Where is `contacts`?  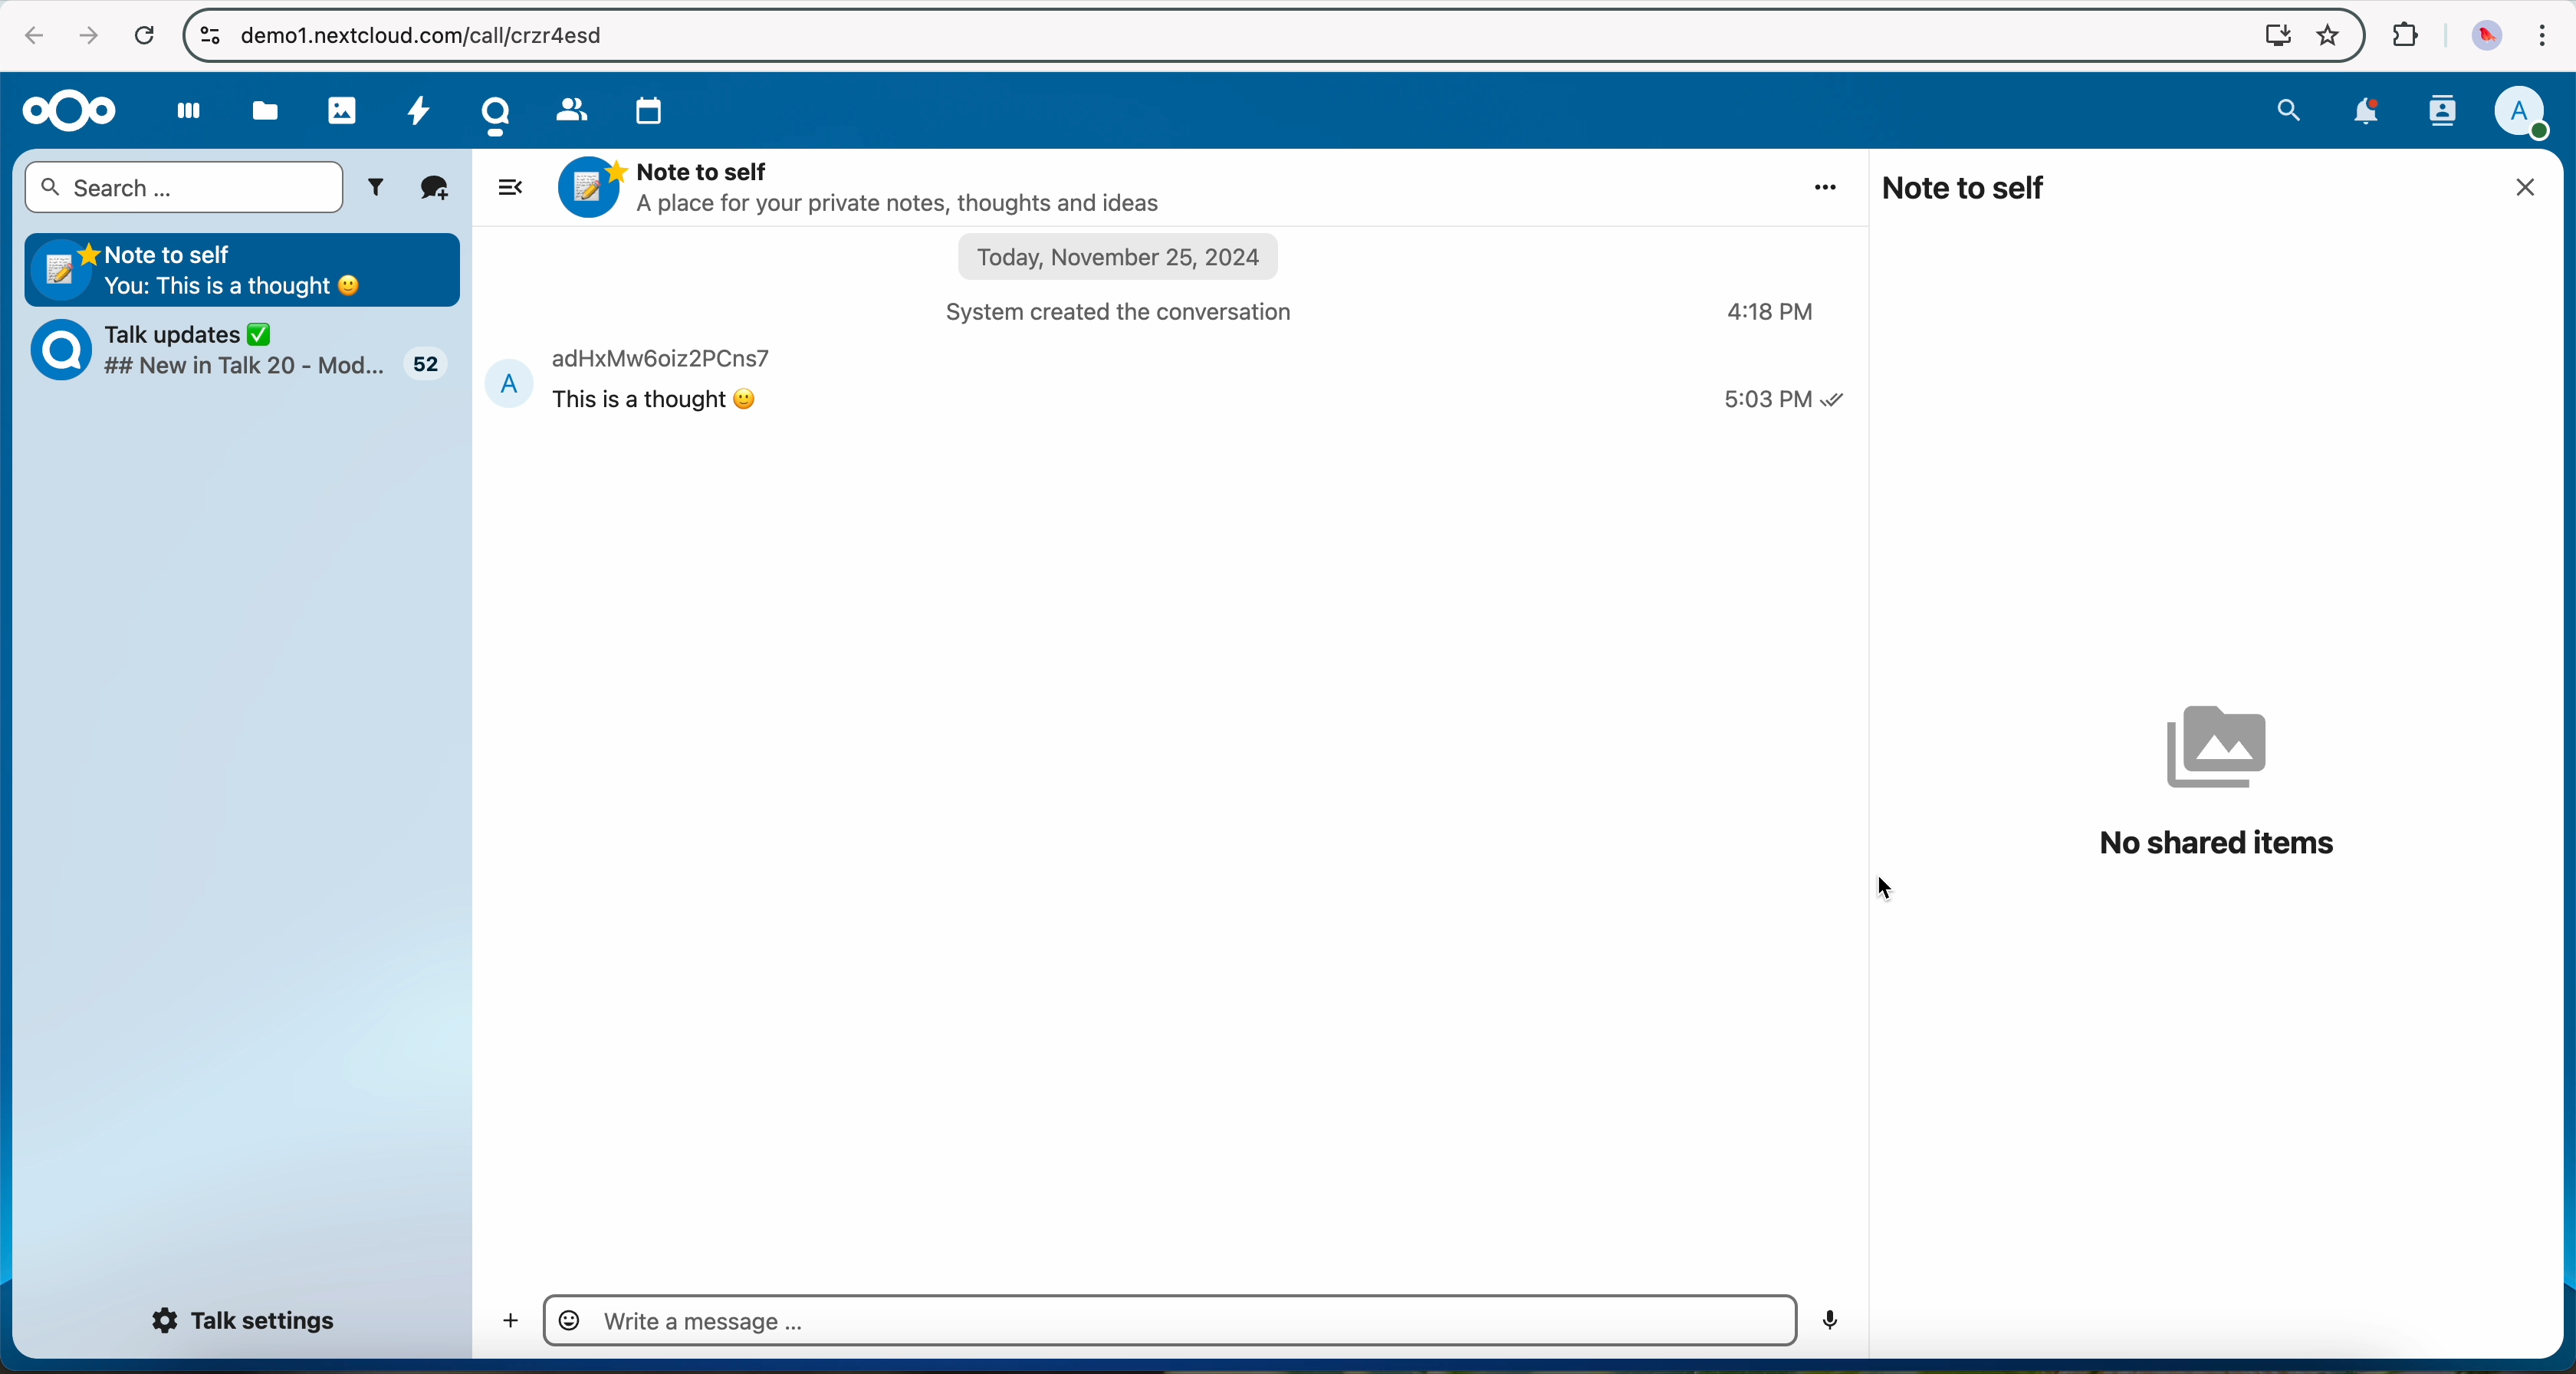
contacts is located at coordinates (570, 108).